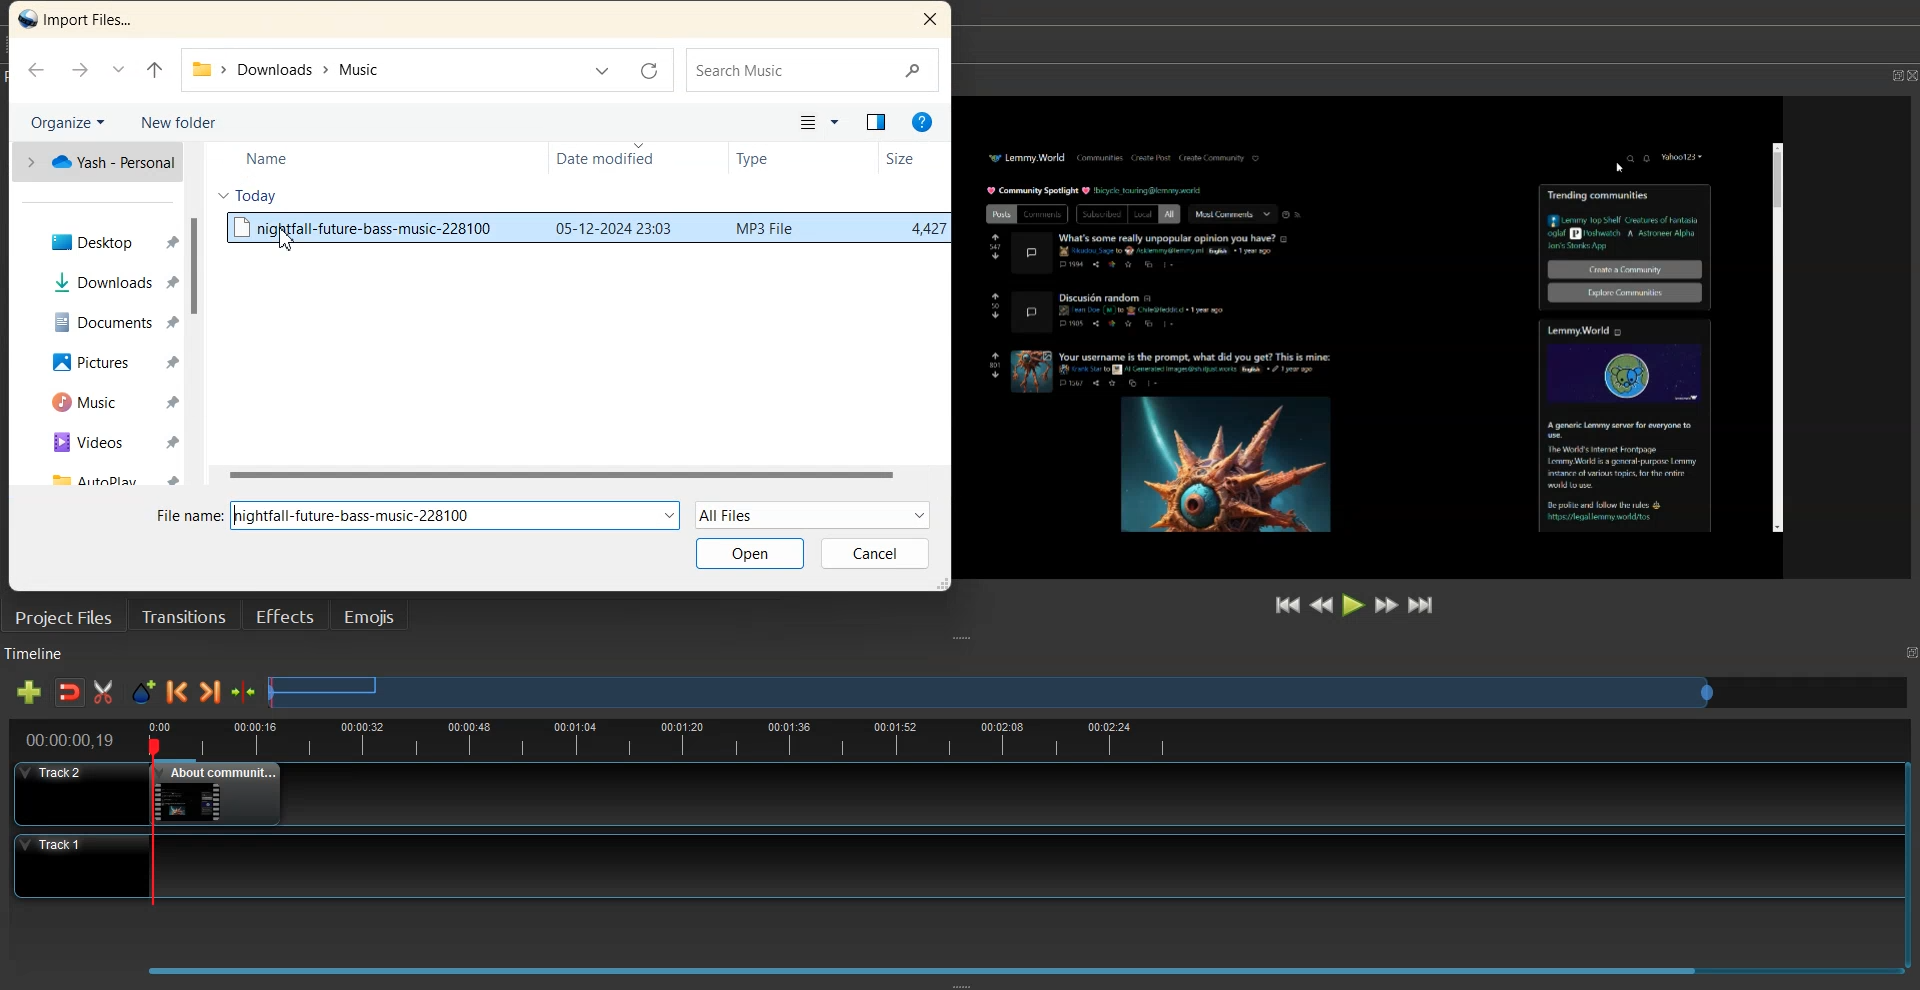  I want to click on Pictures, so click(96, 362).